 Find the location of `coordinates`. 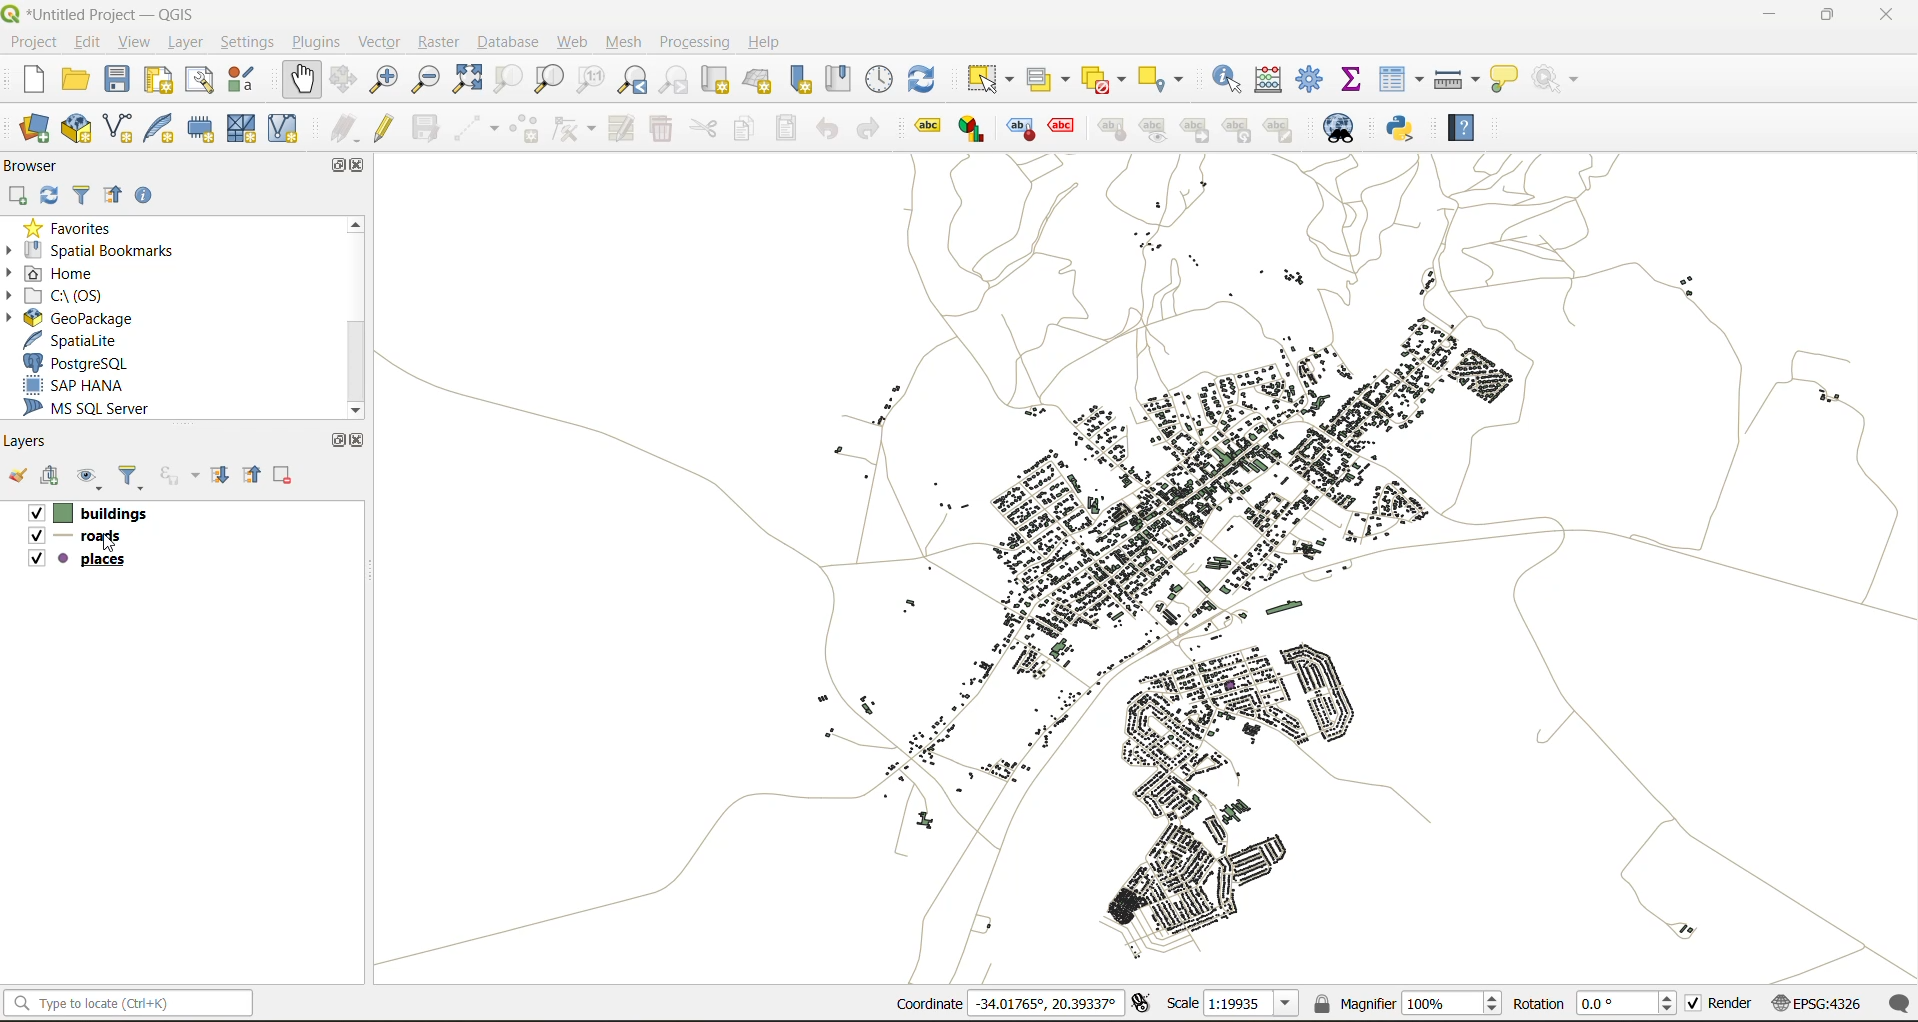

coordinates is located at coordinates (1005, 1003).